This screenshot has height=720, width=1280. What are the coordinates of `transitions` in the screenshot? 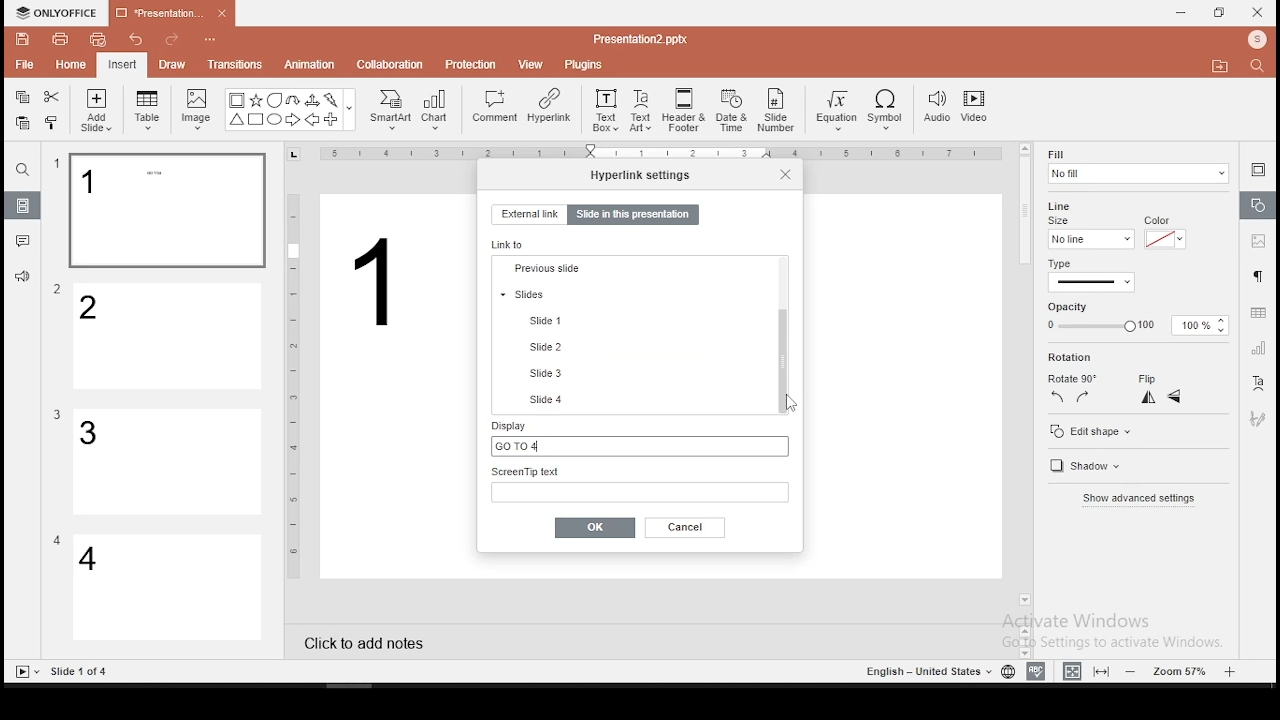 It's located at (234, 64).